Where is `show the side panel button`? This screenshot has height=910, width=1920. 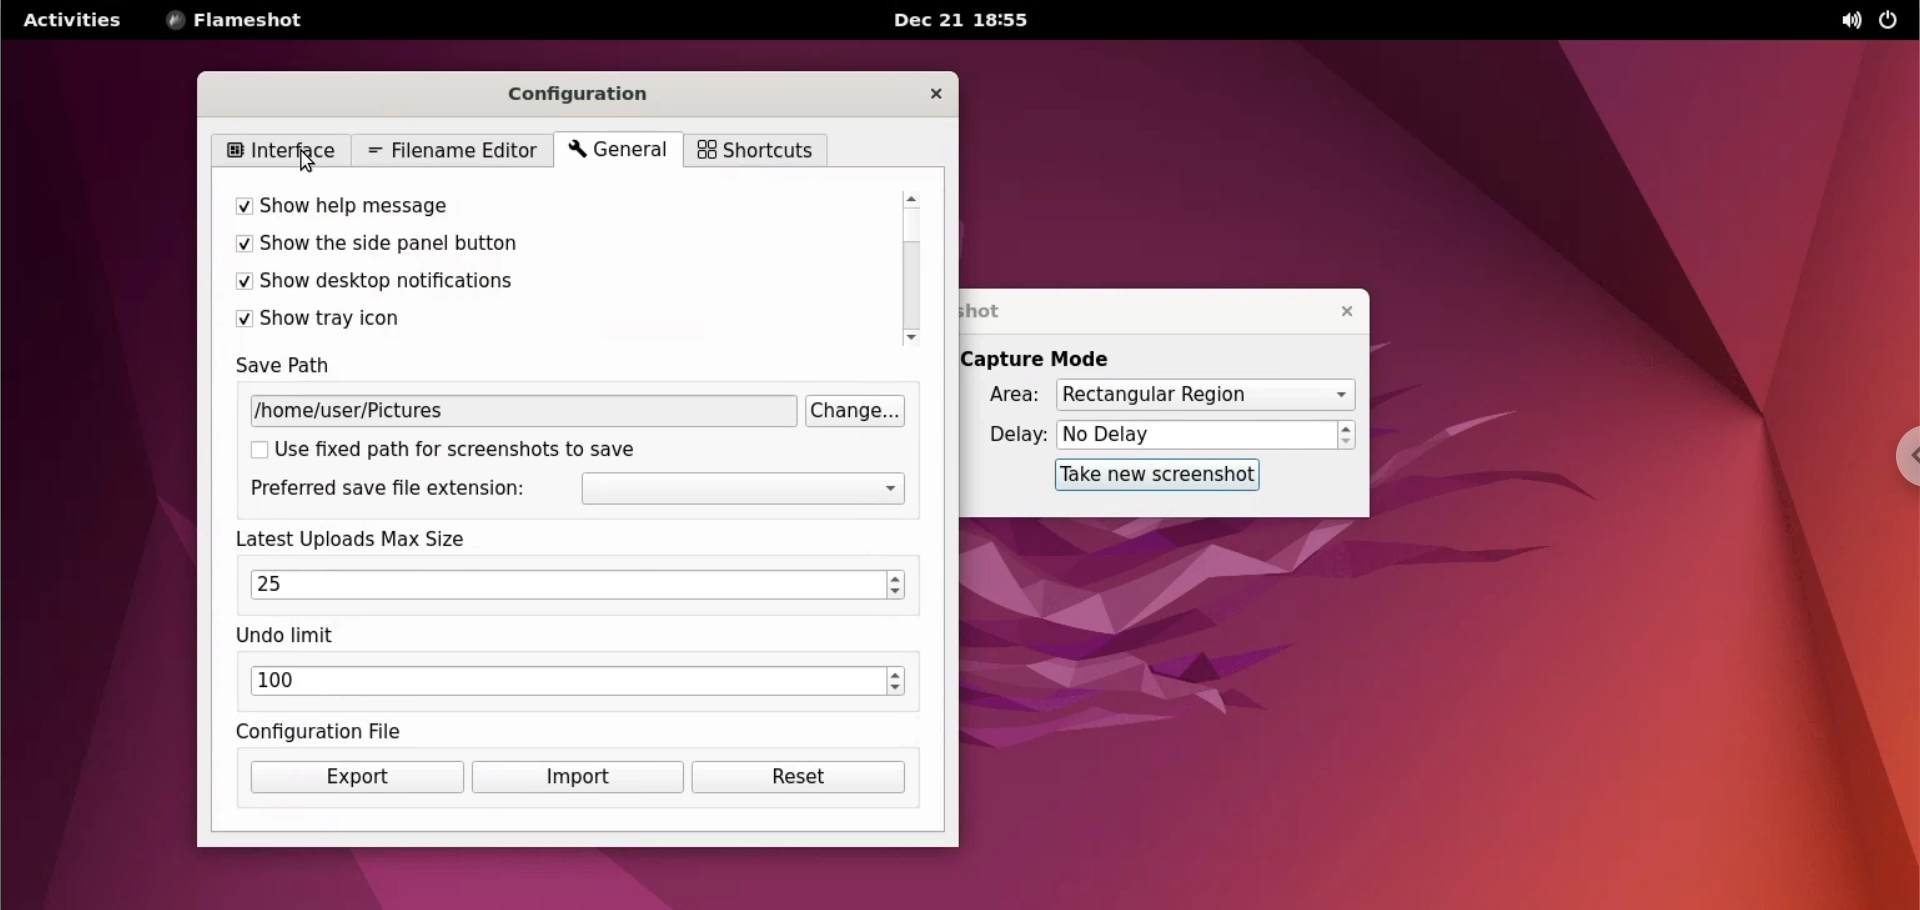 show the side panel button is located at coordinates (495, 246).